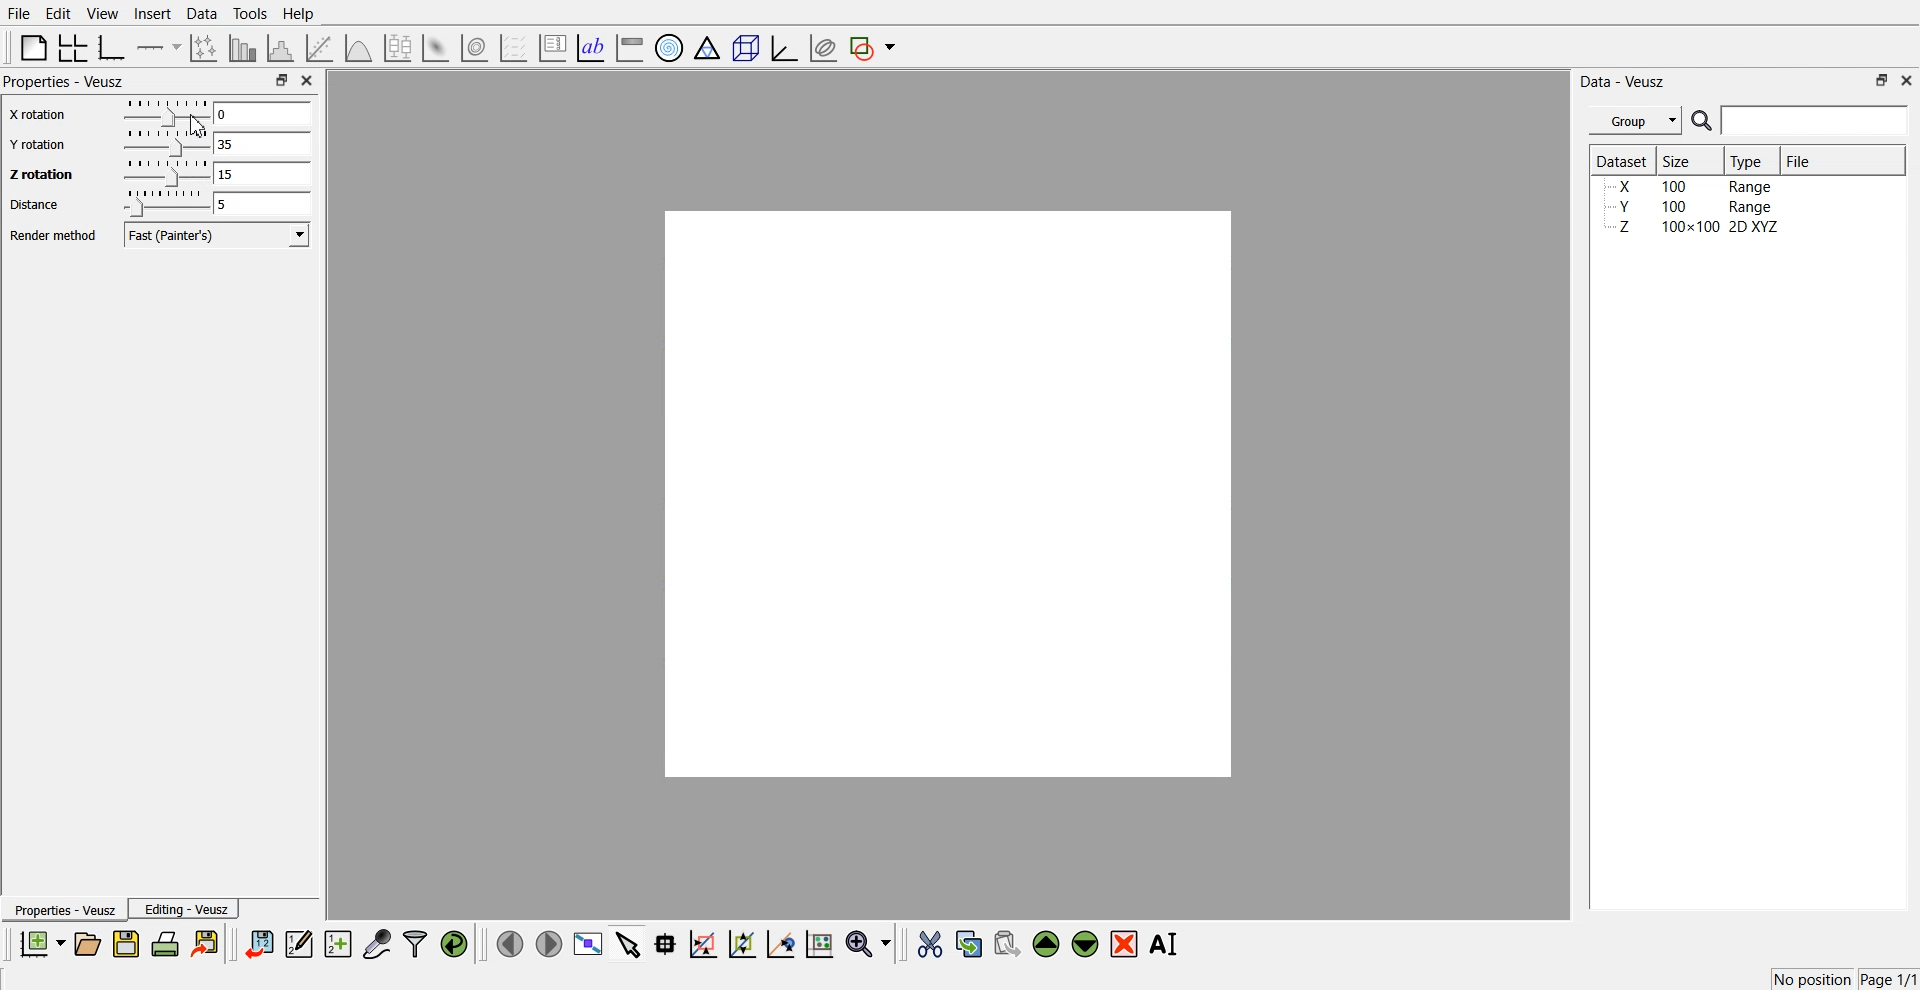  Describe the element at coordinates (970, 943) in the screenshot. I see `Copy the selected widget` at that location.